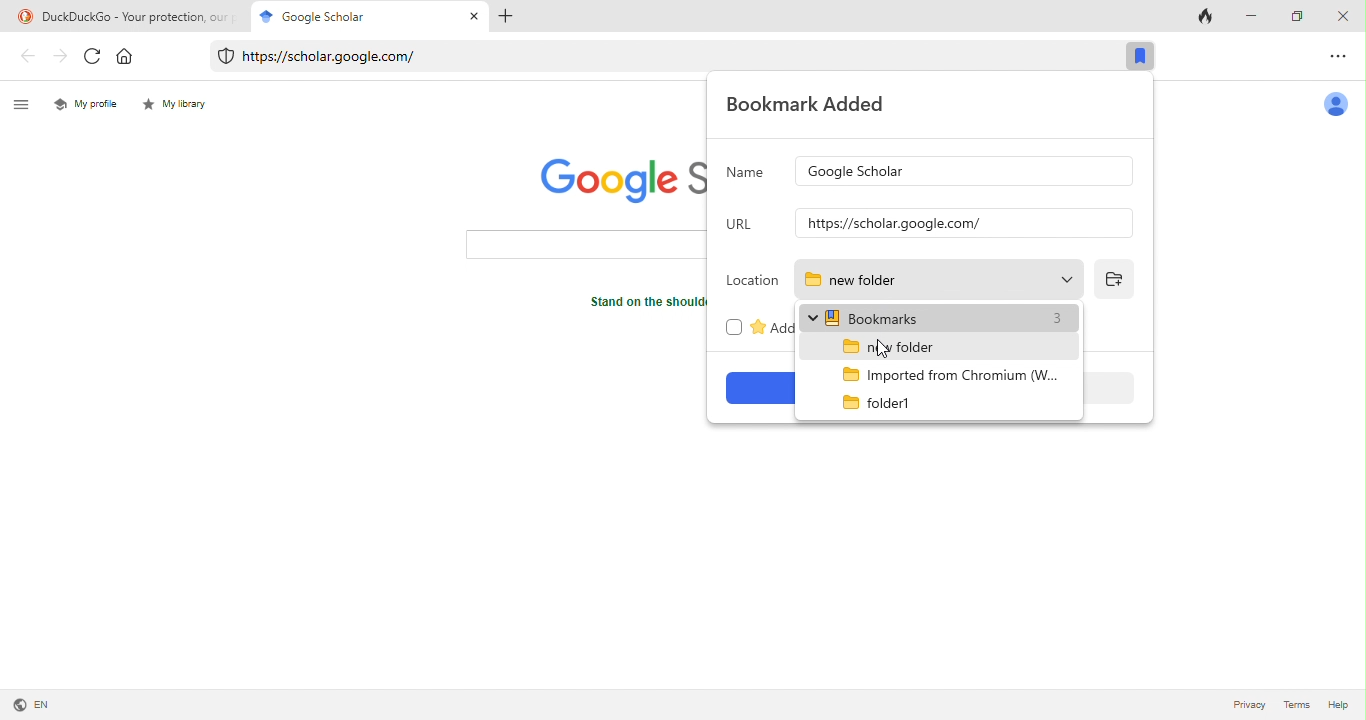  I want to click on my profile, so click(86, 103).